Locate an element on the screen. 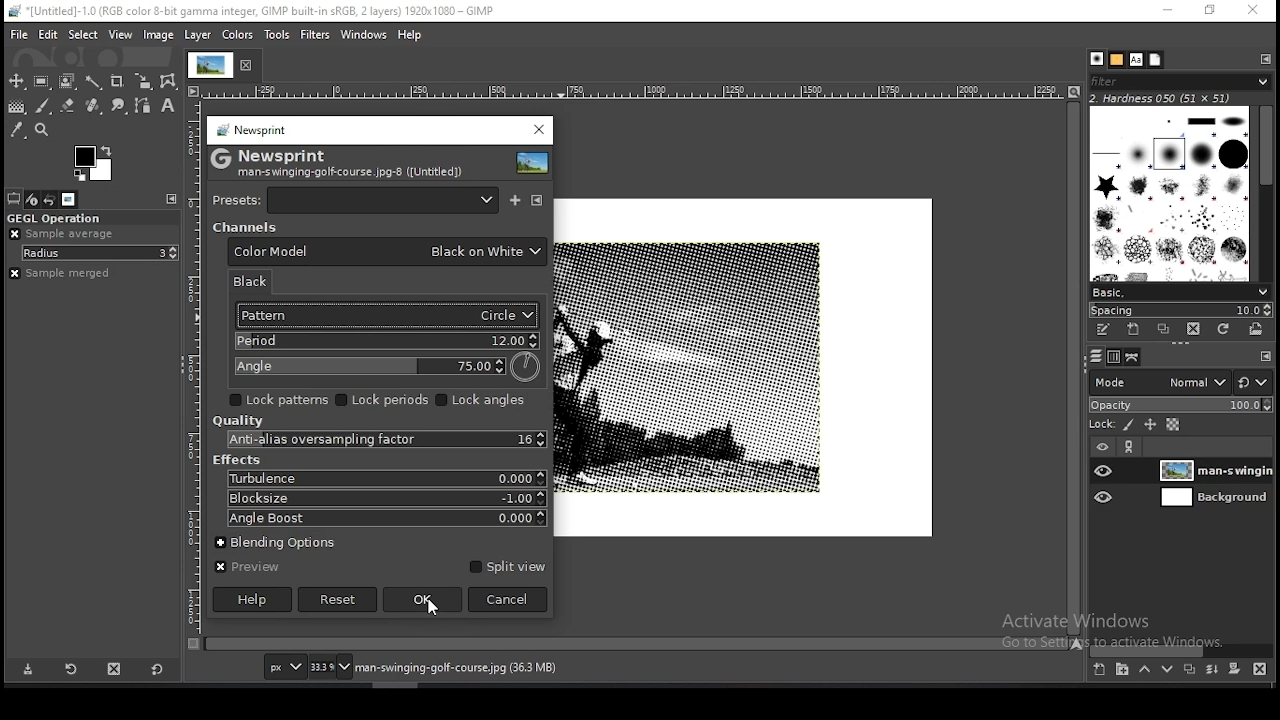  filter brushes is located at coordinates (1179, 82).